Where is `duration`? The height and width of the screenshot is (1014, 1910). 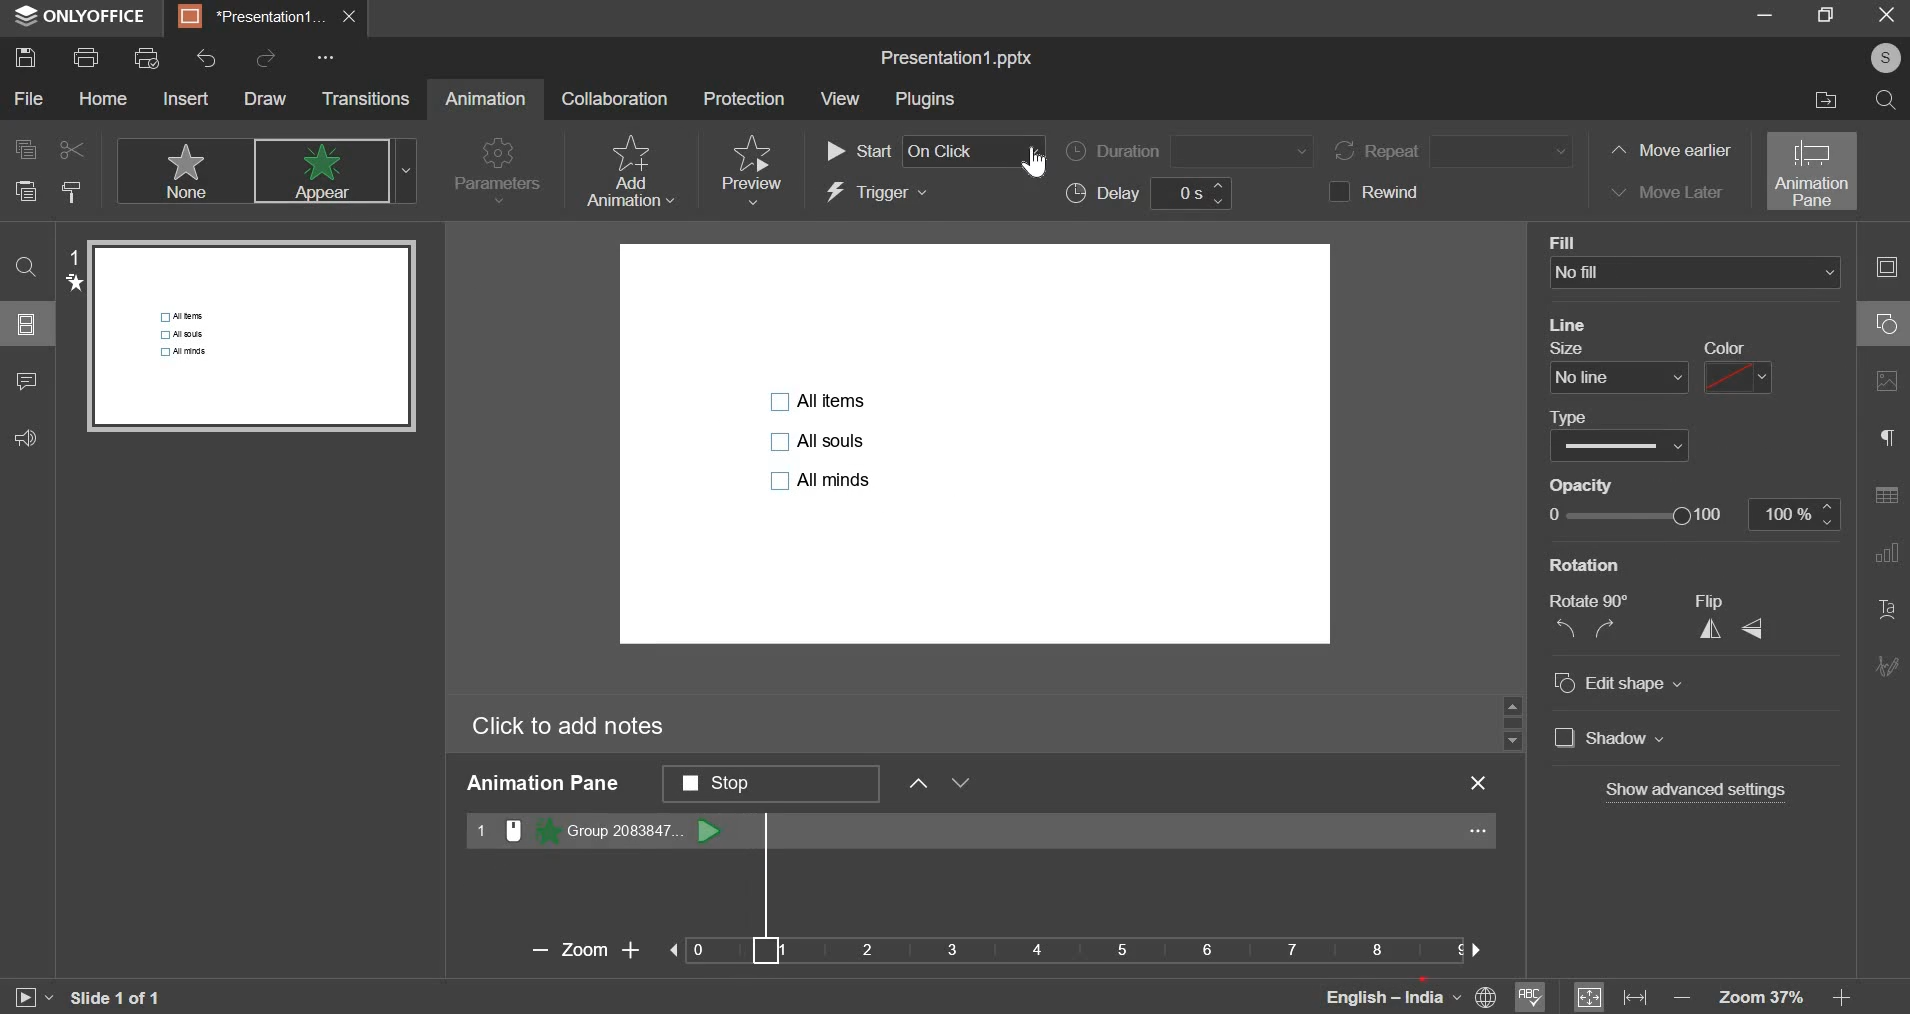 duration is located at coordinates (1187, 151).